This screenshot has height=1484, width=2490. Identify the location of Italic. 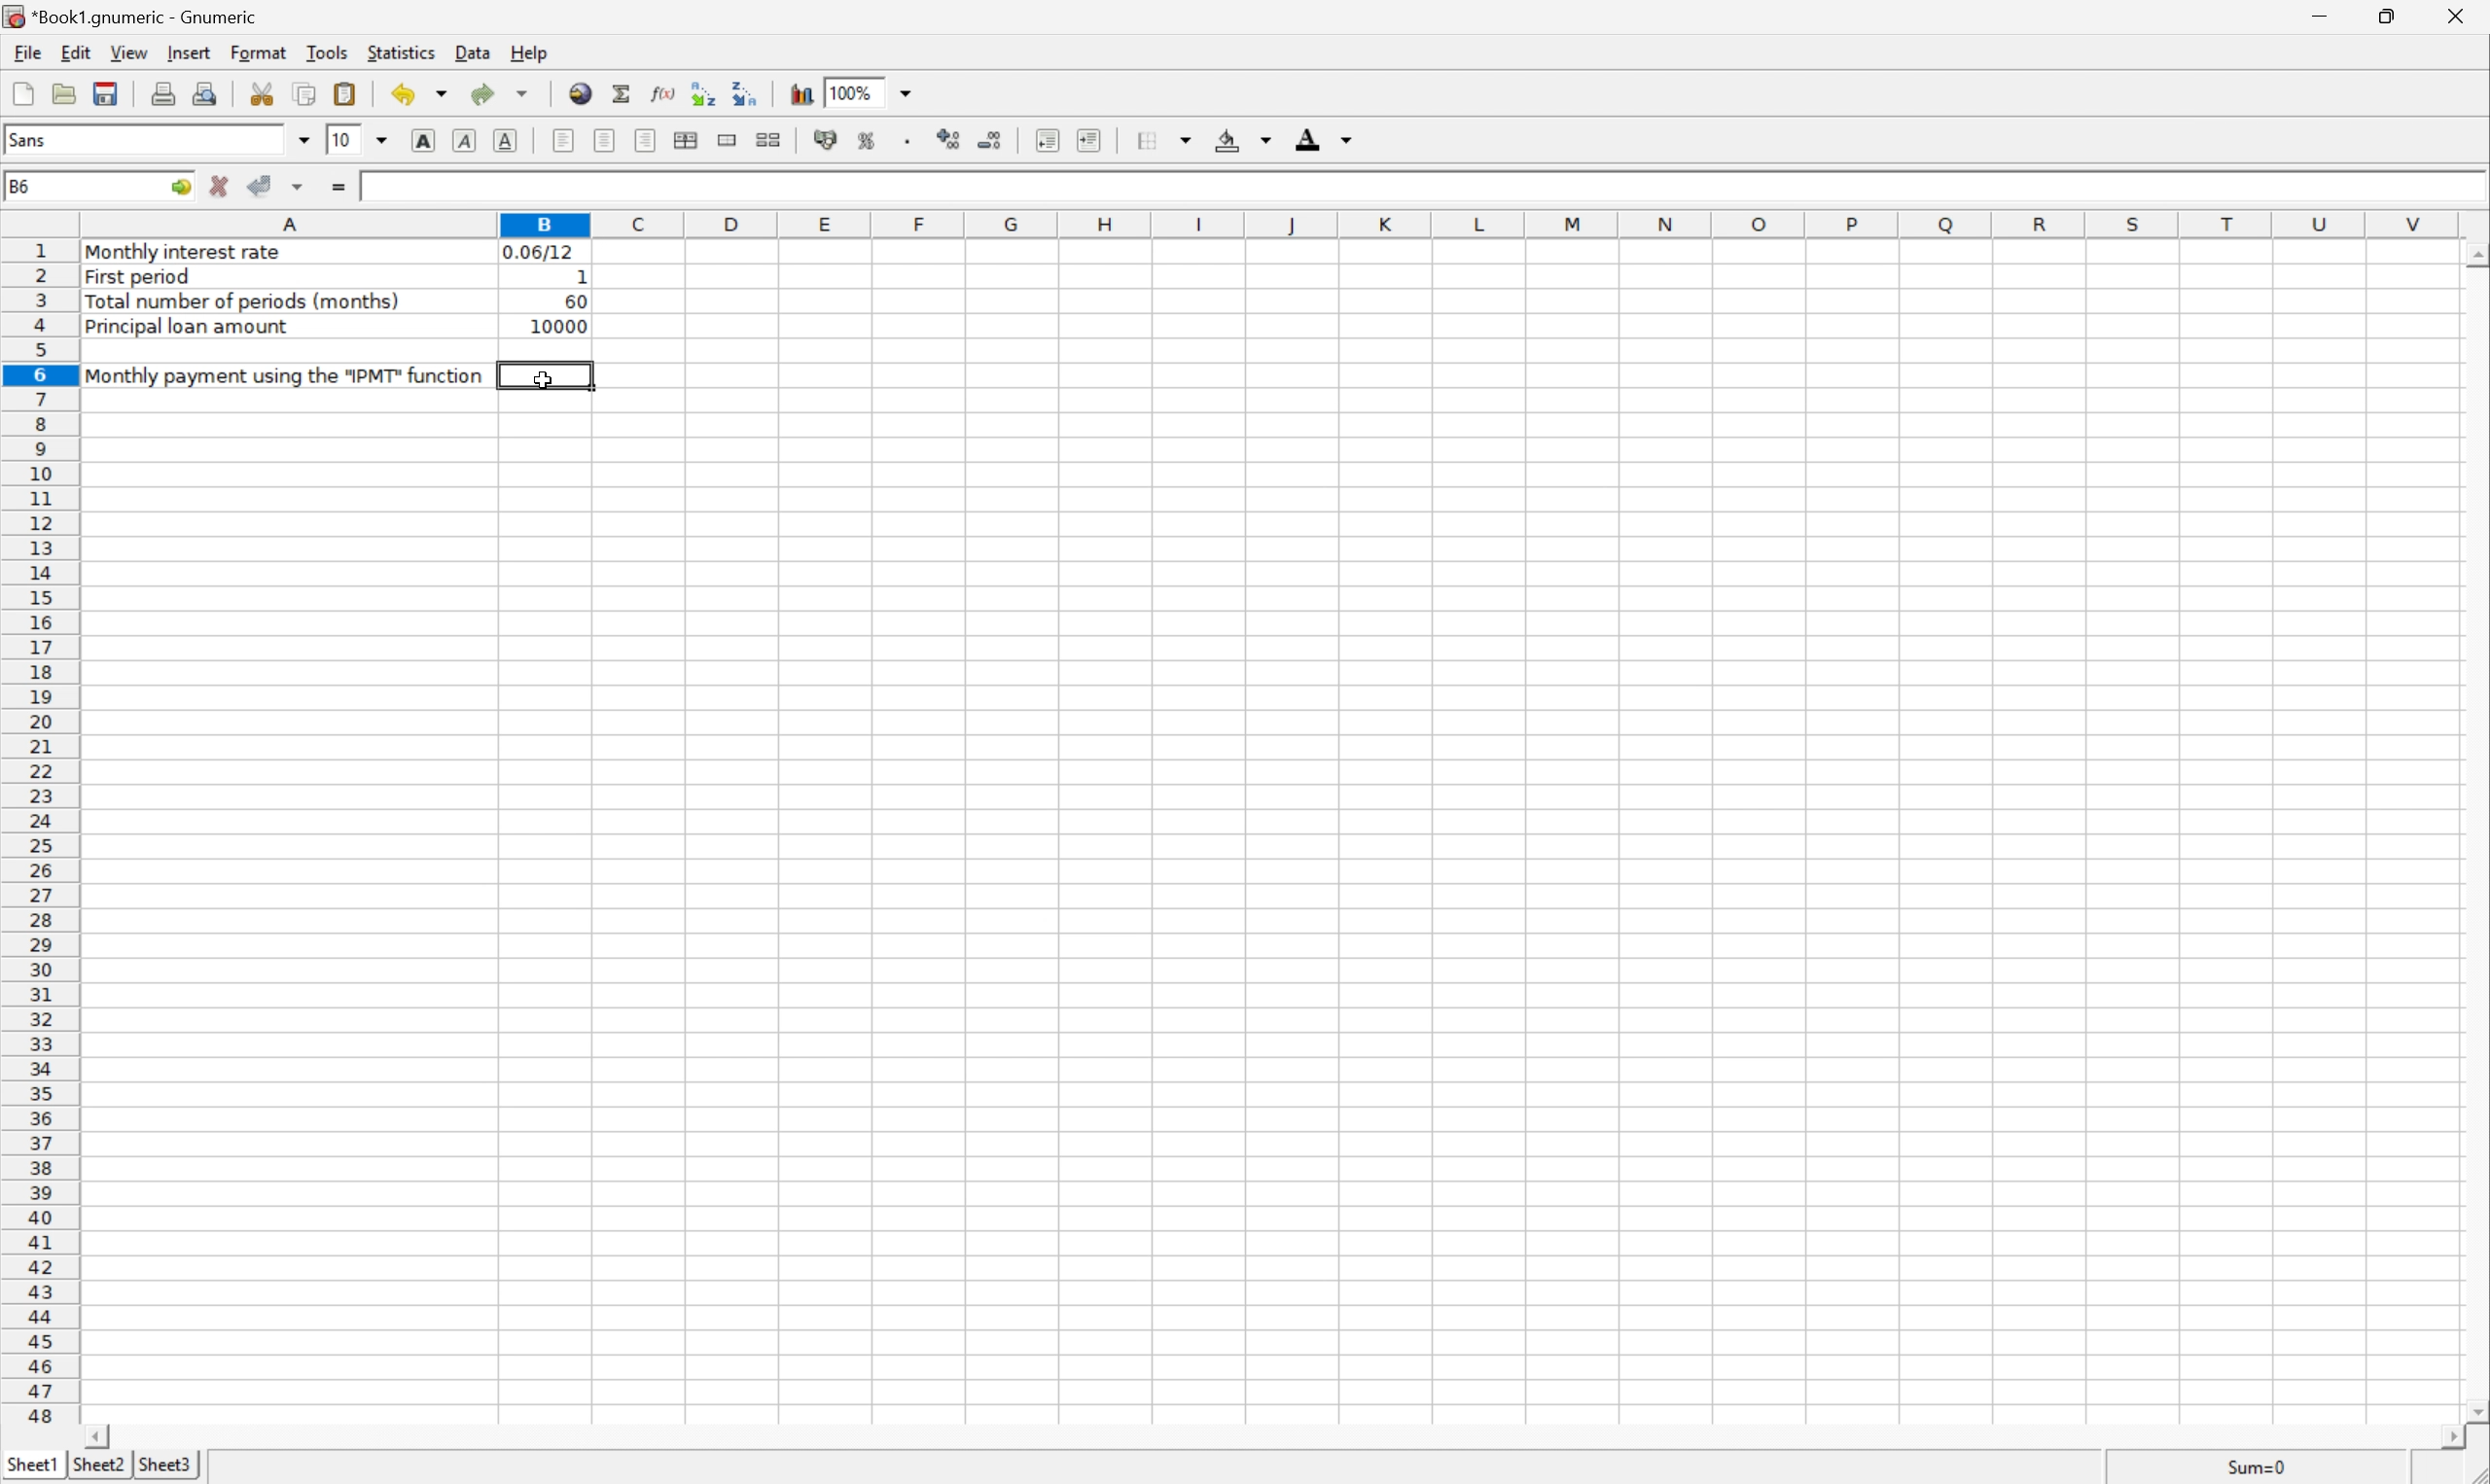
(469, 139).